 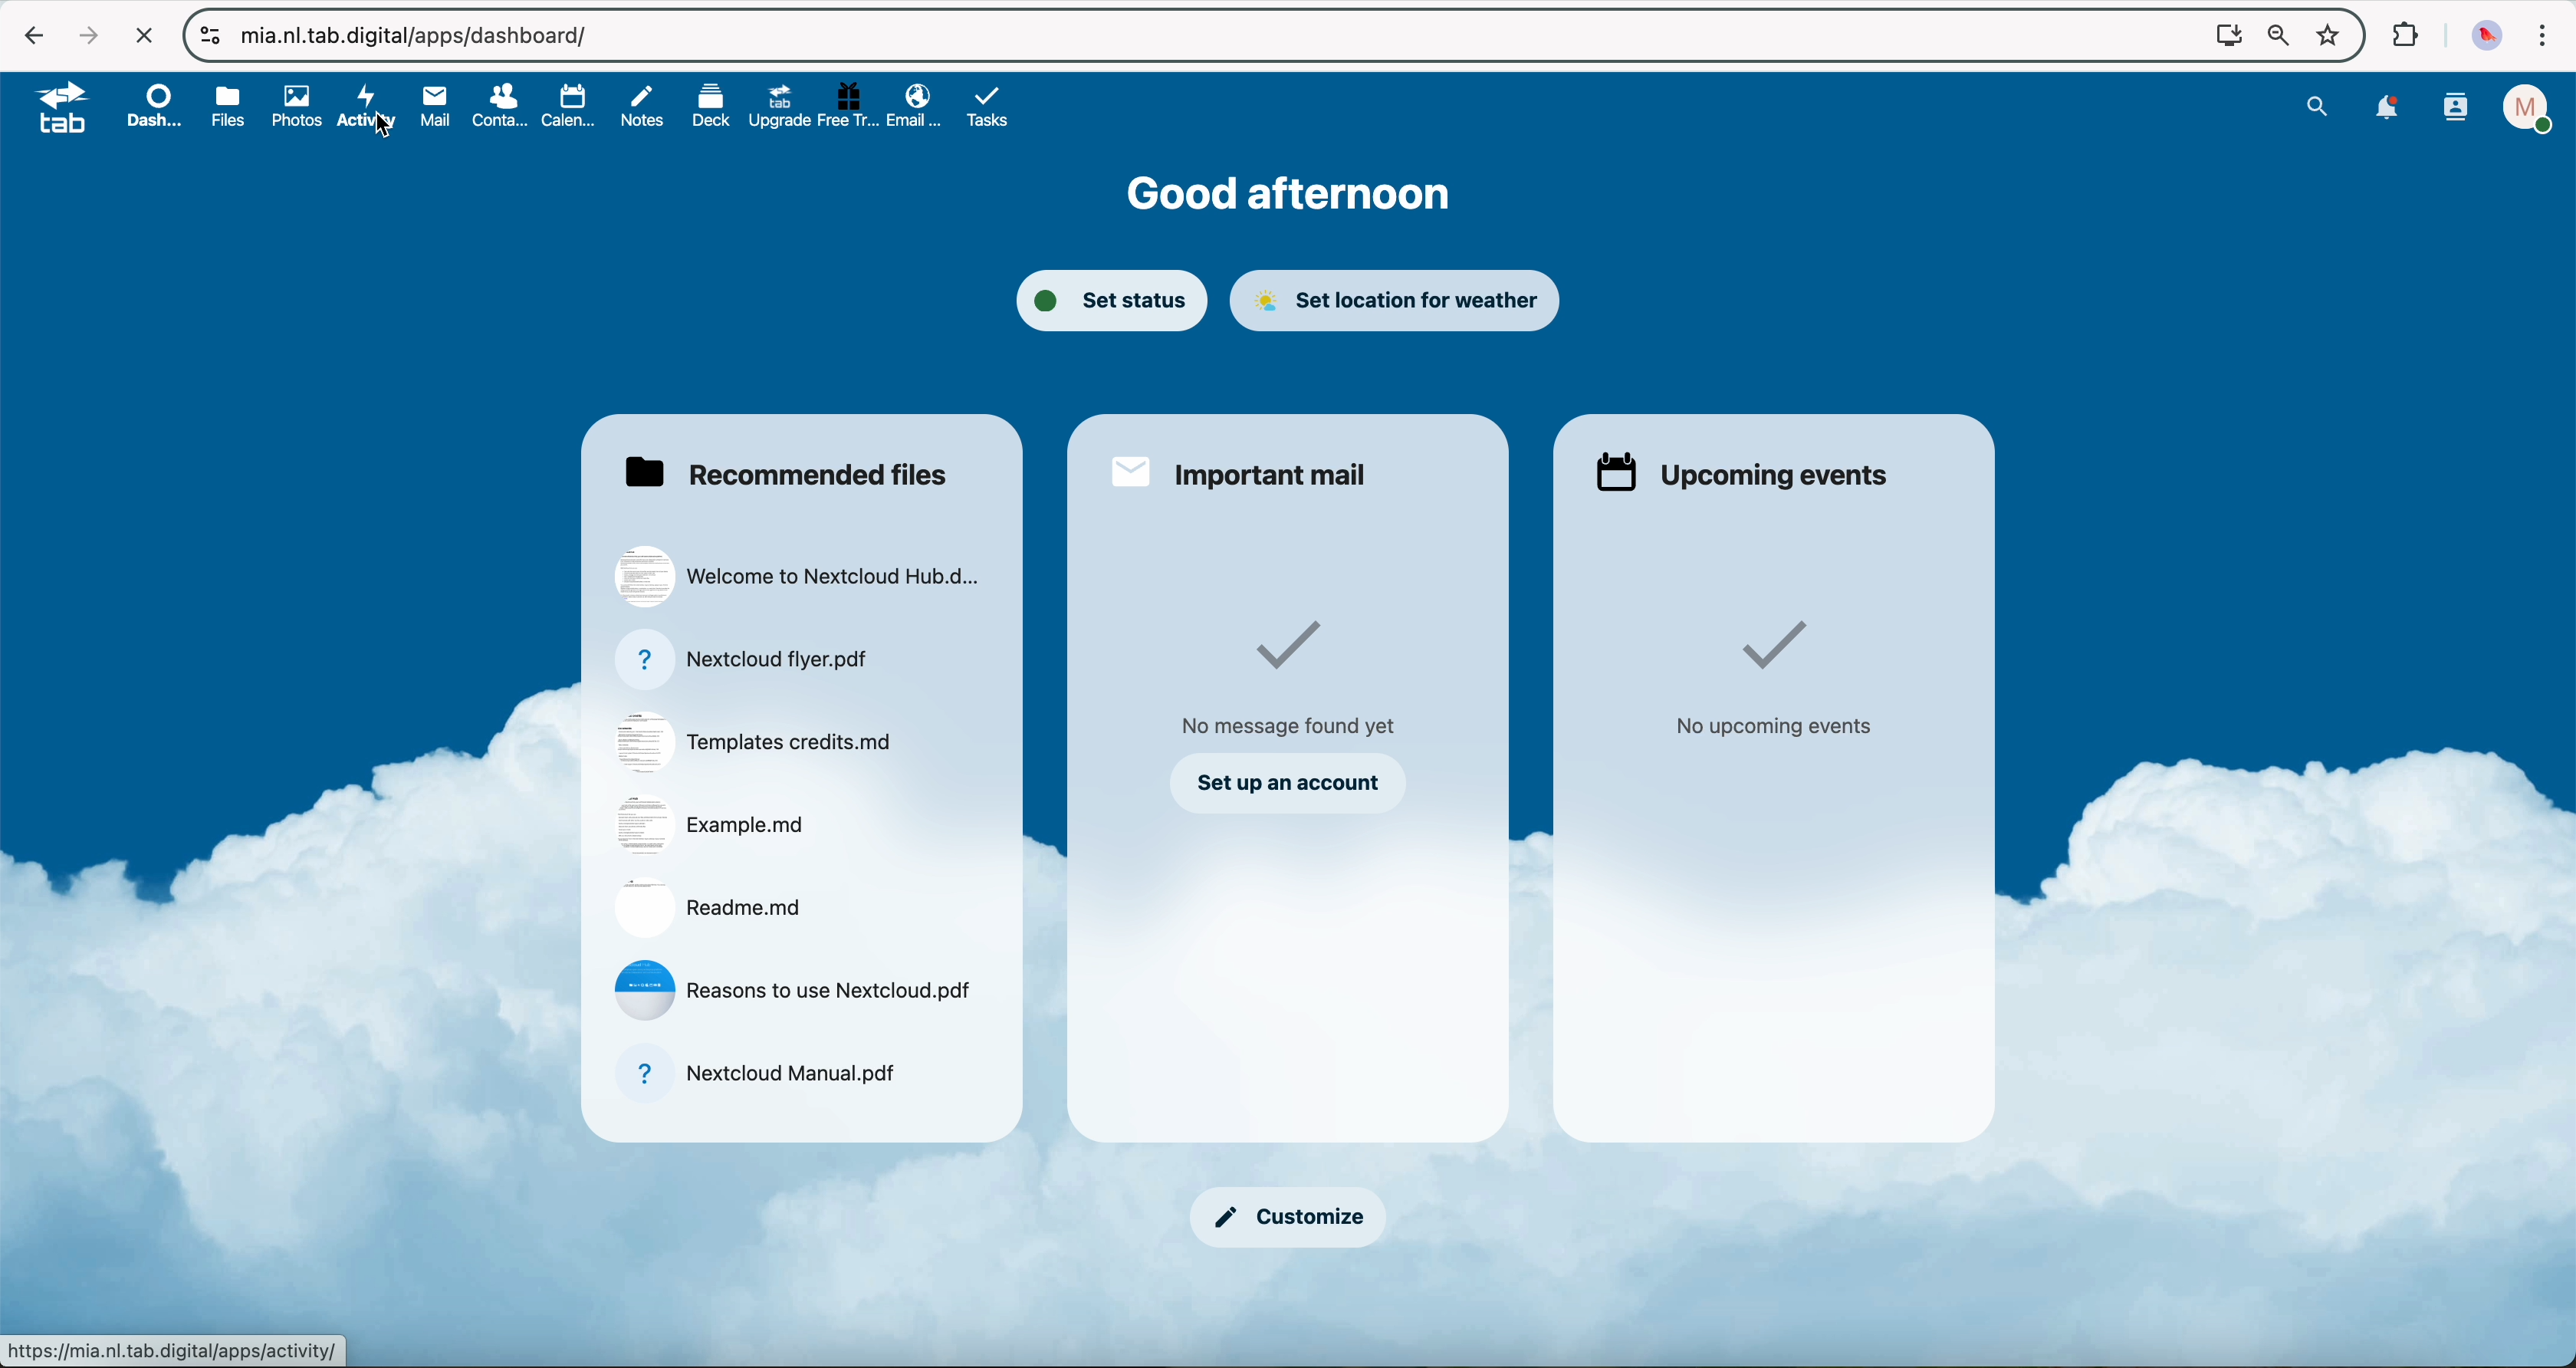 What do you see at coordinates (24, 36) in the screenshot?
I see `navigate back` at bounding box center [24, 36].